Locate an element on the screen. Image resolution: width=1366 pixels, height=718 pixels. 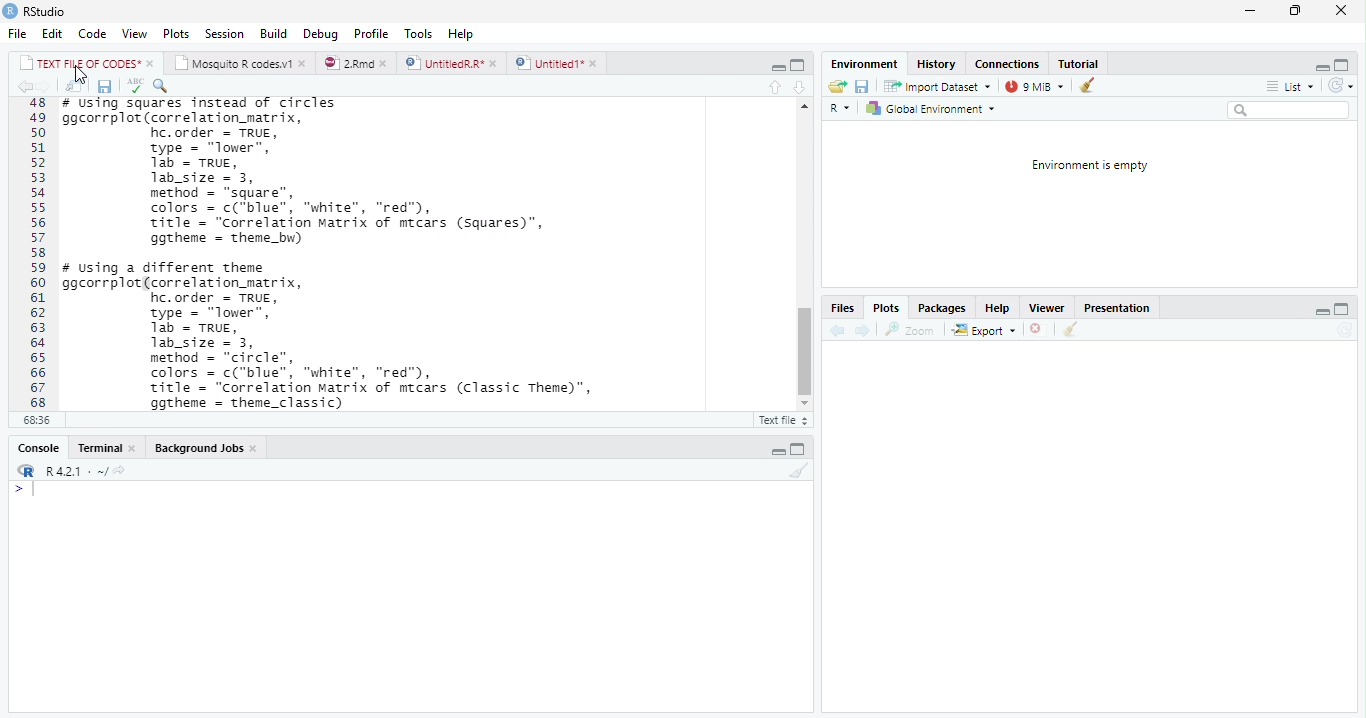
hide console is located at coordinates (1346, 65).